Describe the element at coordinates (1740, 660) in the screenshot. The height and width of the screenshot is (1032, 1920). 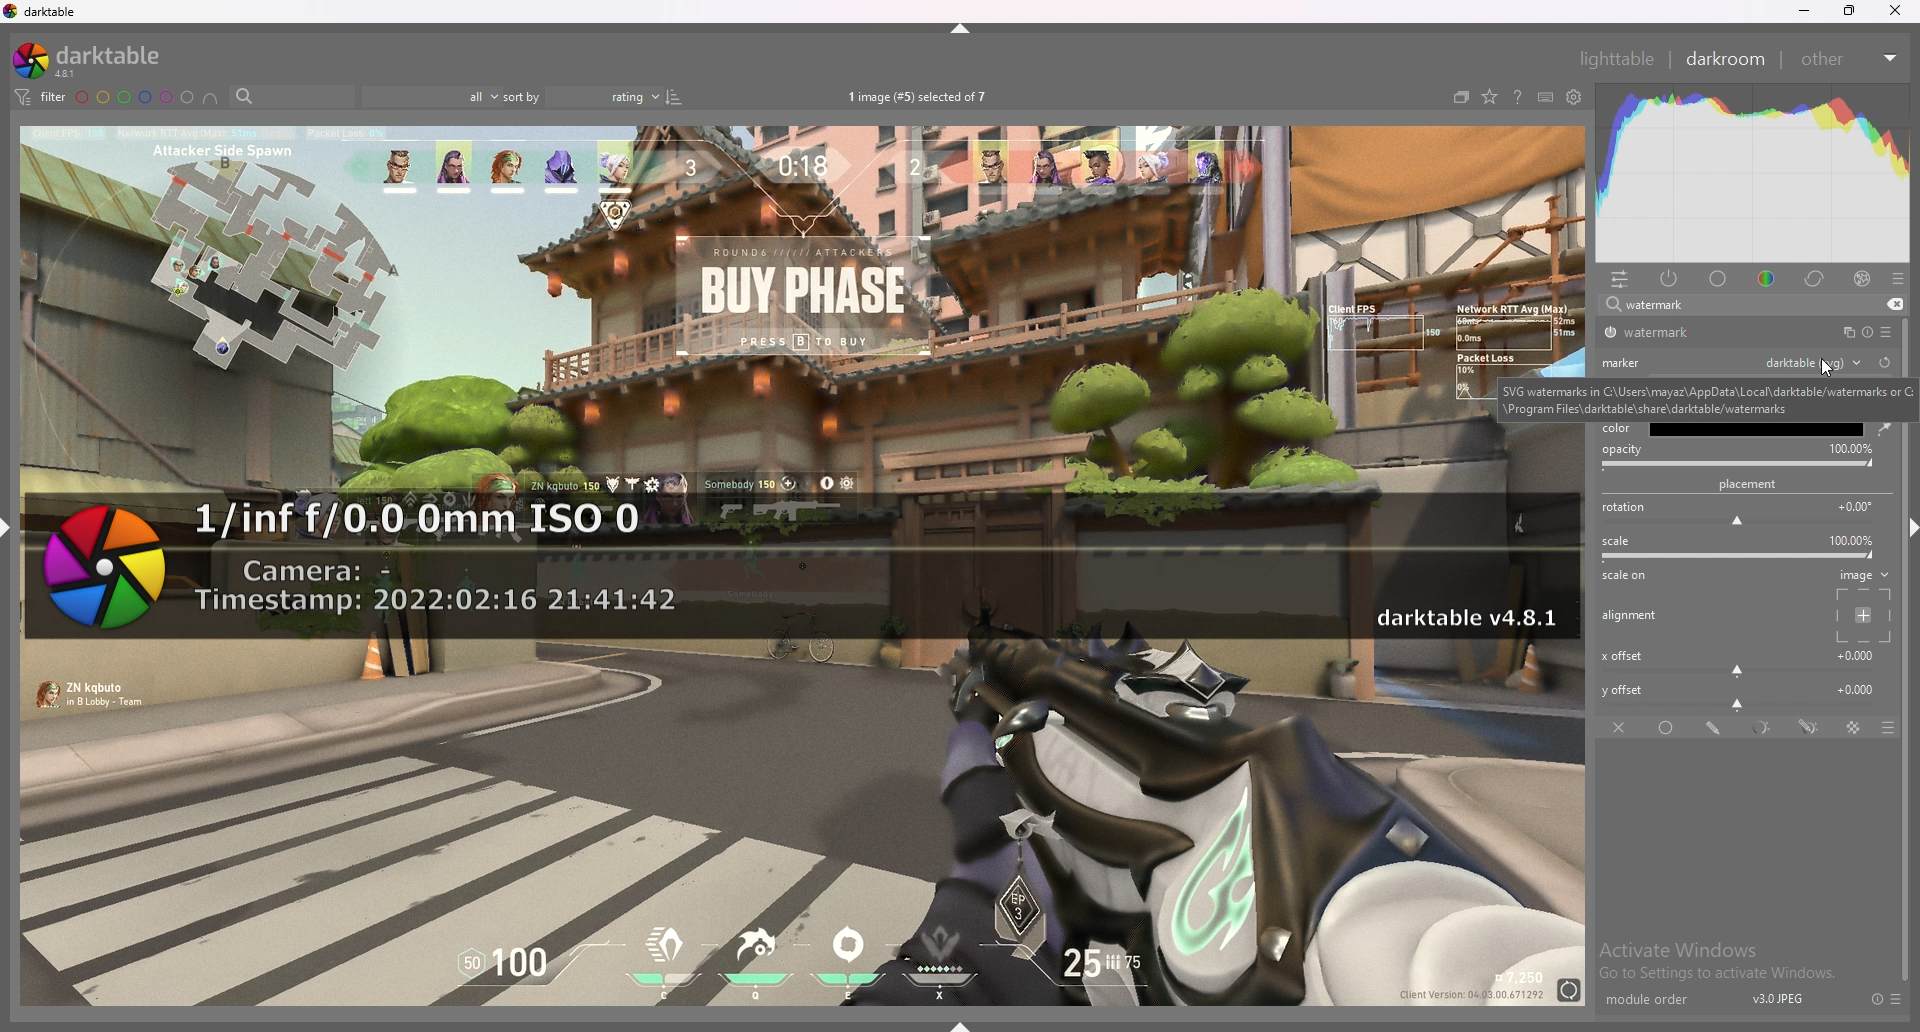
I see `xoffset` at that location.